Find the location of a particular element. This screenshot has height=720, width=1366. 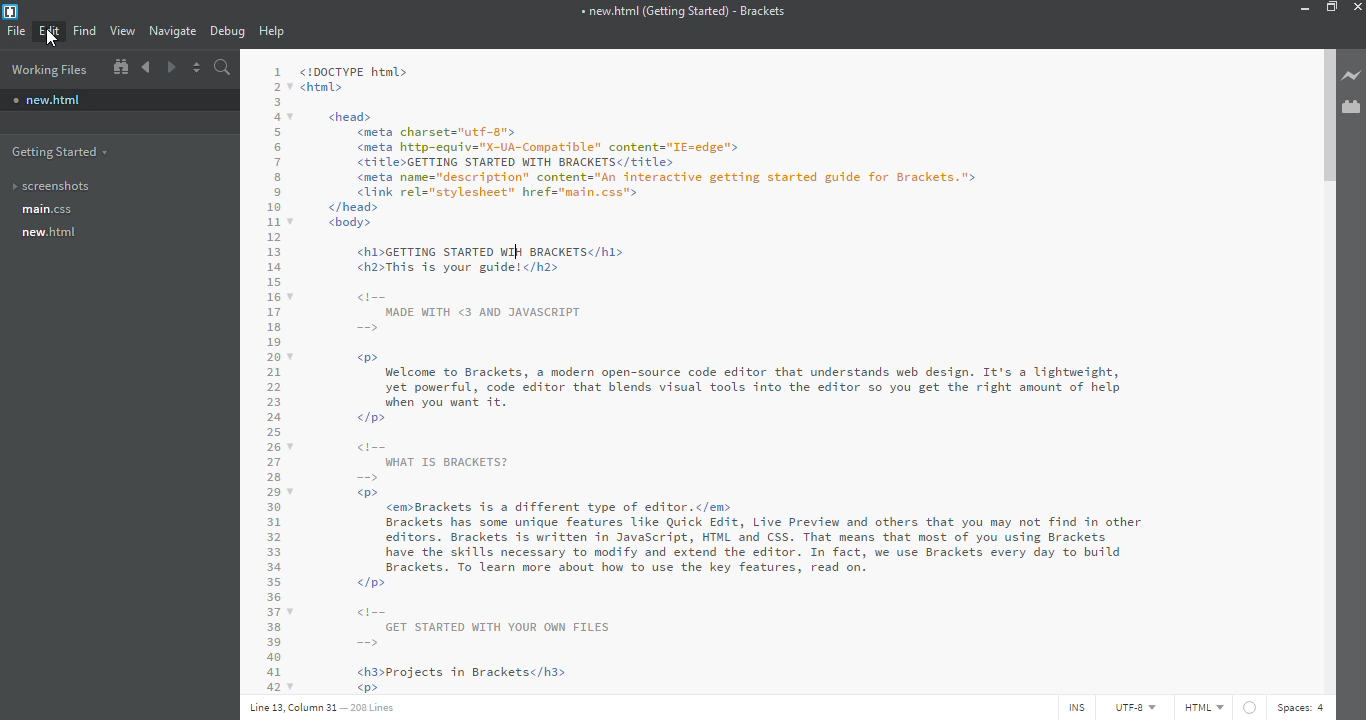

brackets is located at coordinates (11, 12).